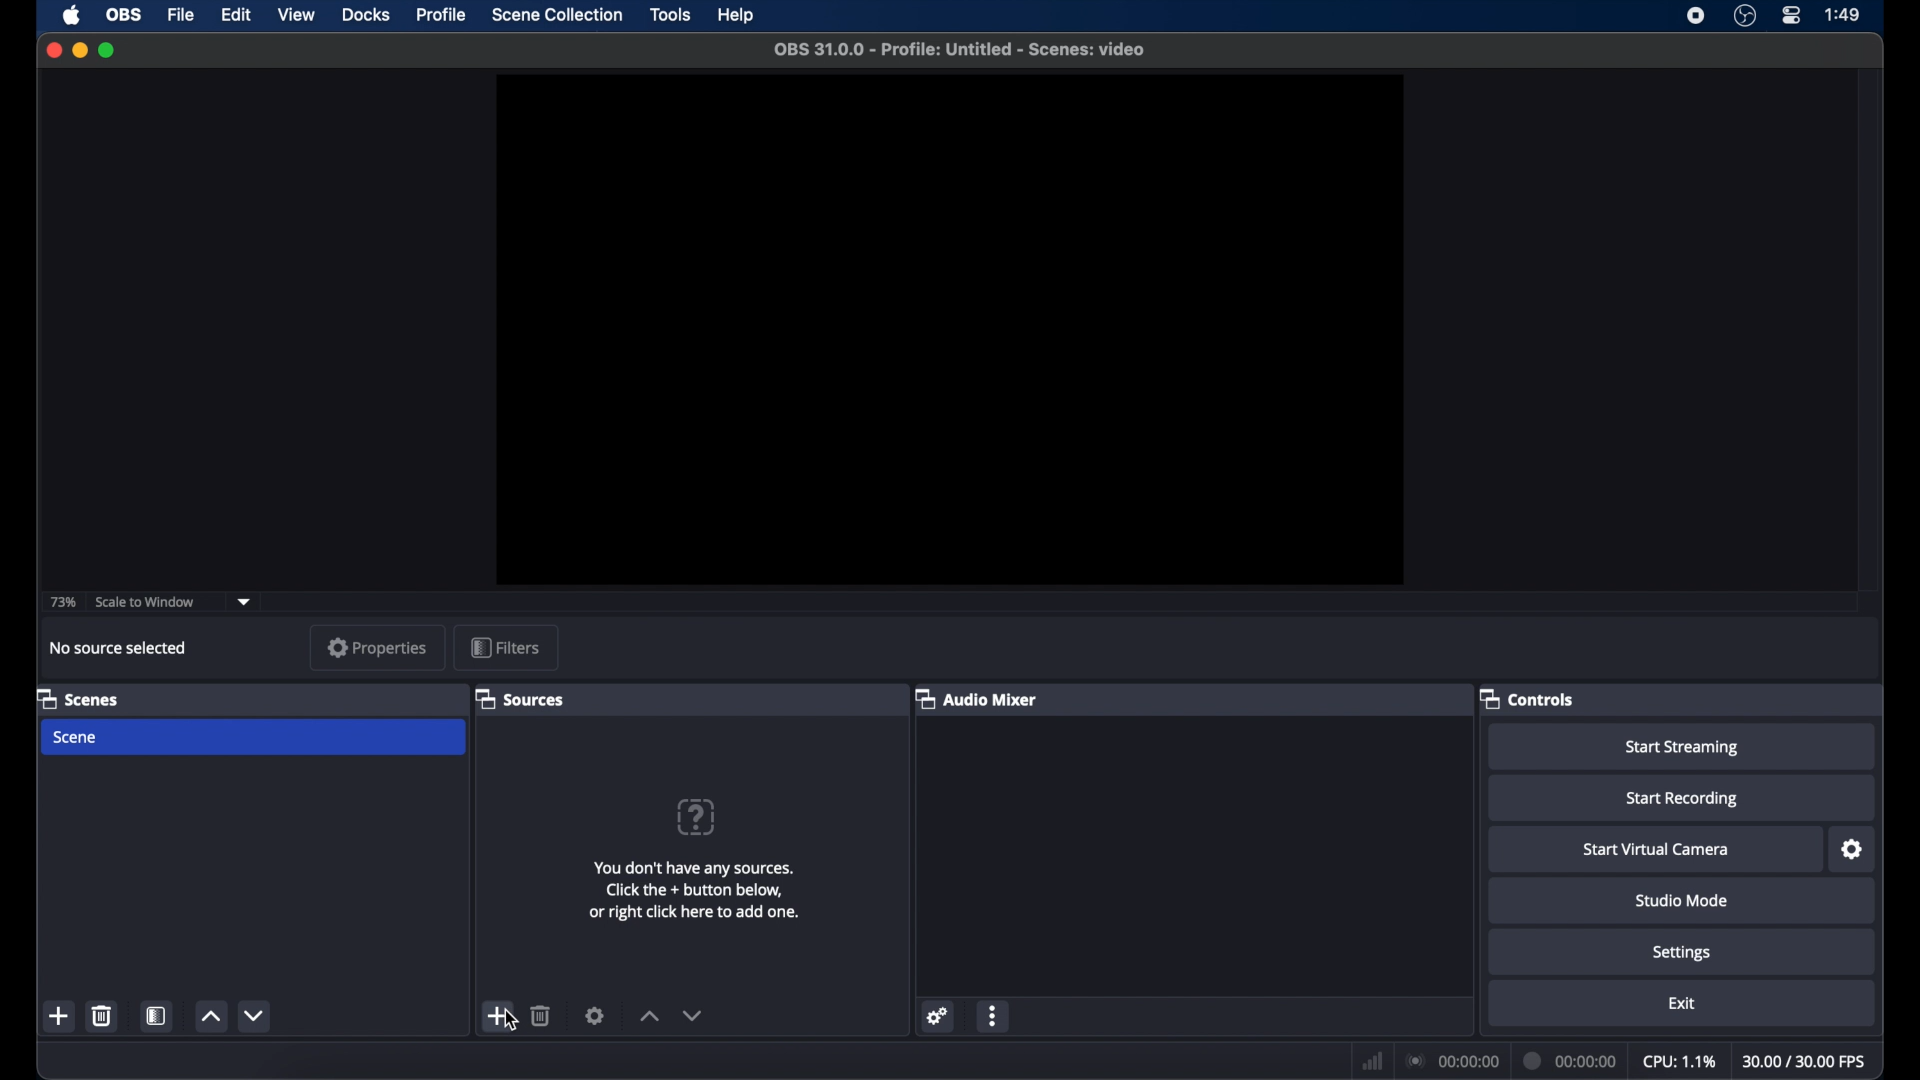  What do you see at coordinates (296, 14) in the screenshot?
I see `view` at bounding box center [296, 14].